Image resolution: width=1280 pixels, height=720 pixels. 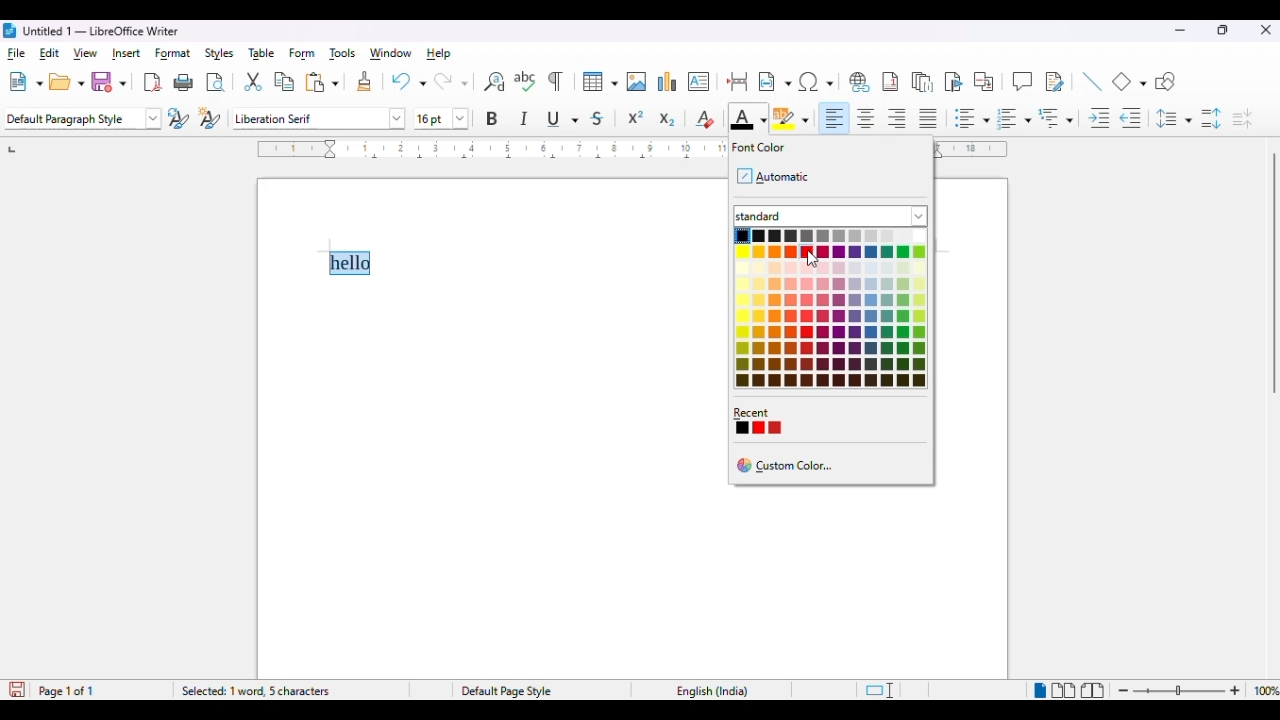 I want to click on new style from selection, so click(x=210, y=118).